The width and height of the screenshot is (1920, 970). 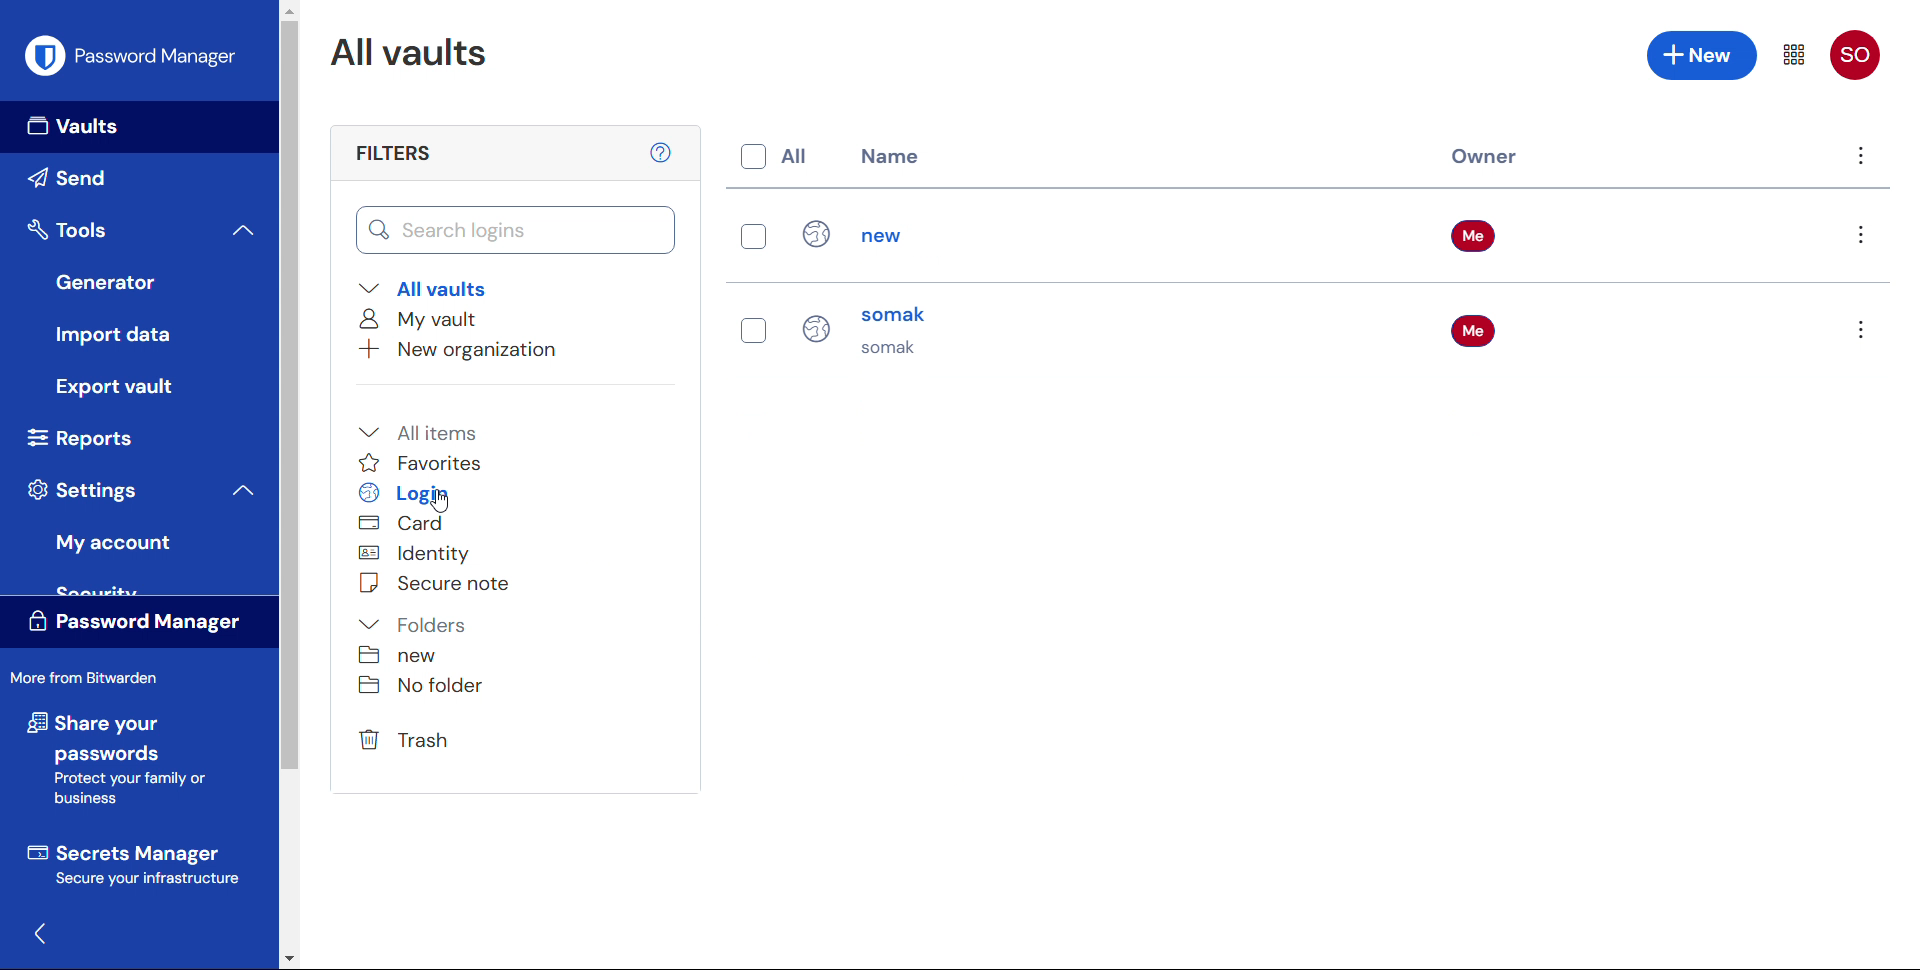 What do you see at coordinates (513, 230) in the screenshot?
I see `Search vault ` at bounding box center [513, 230].